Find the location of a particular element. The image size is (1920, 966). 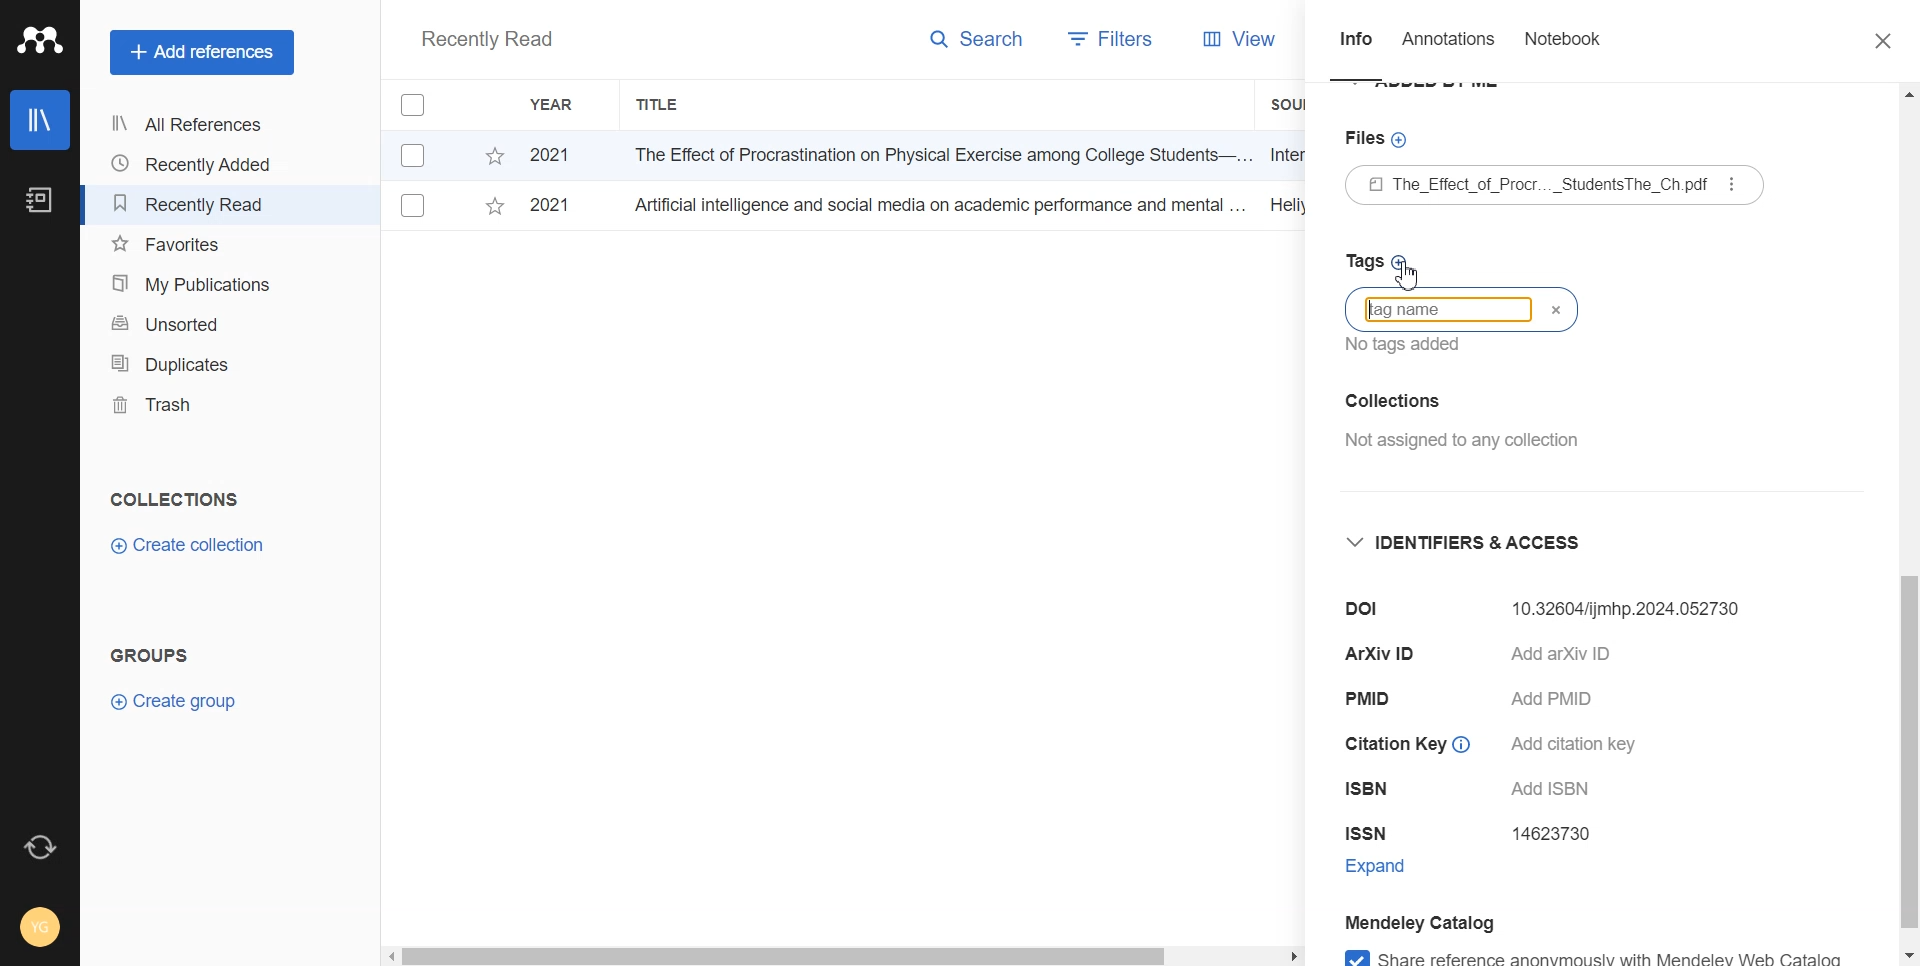

Mendeley Catalog is located at coordinates (1421, 921).